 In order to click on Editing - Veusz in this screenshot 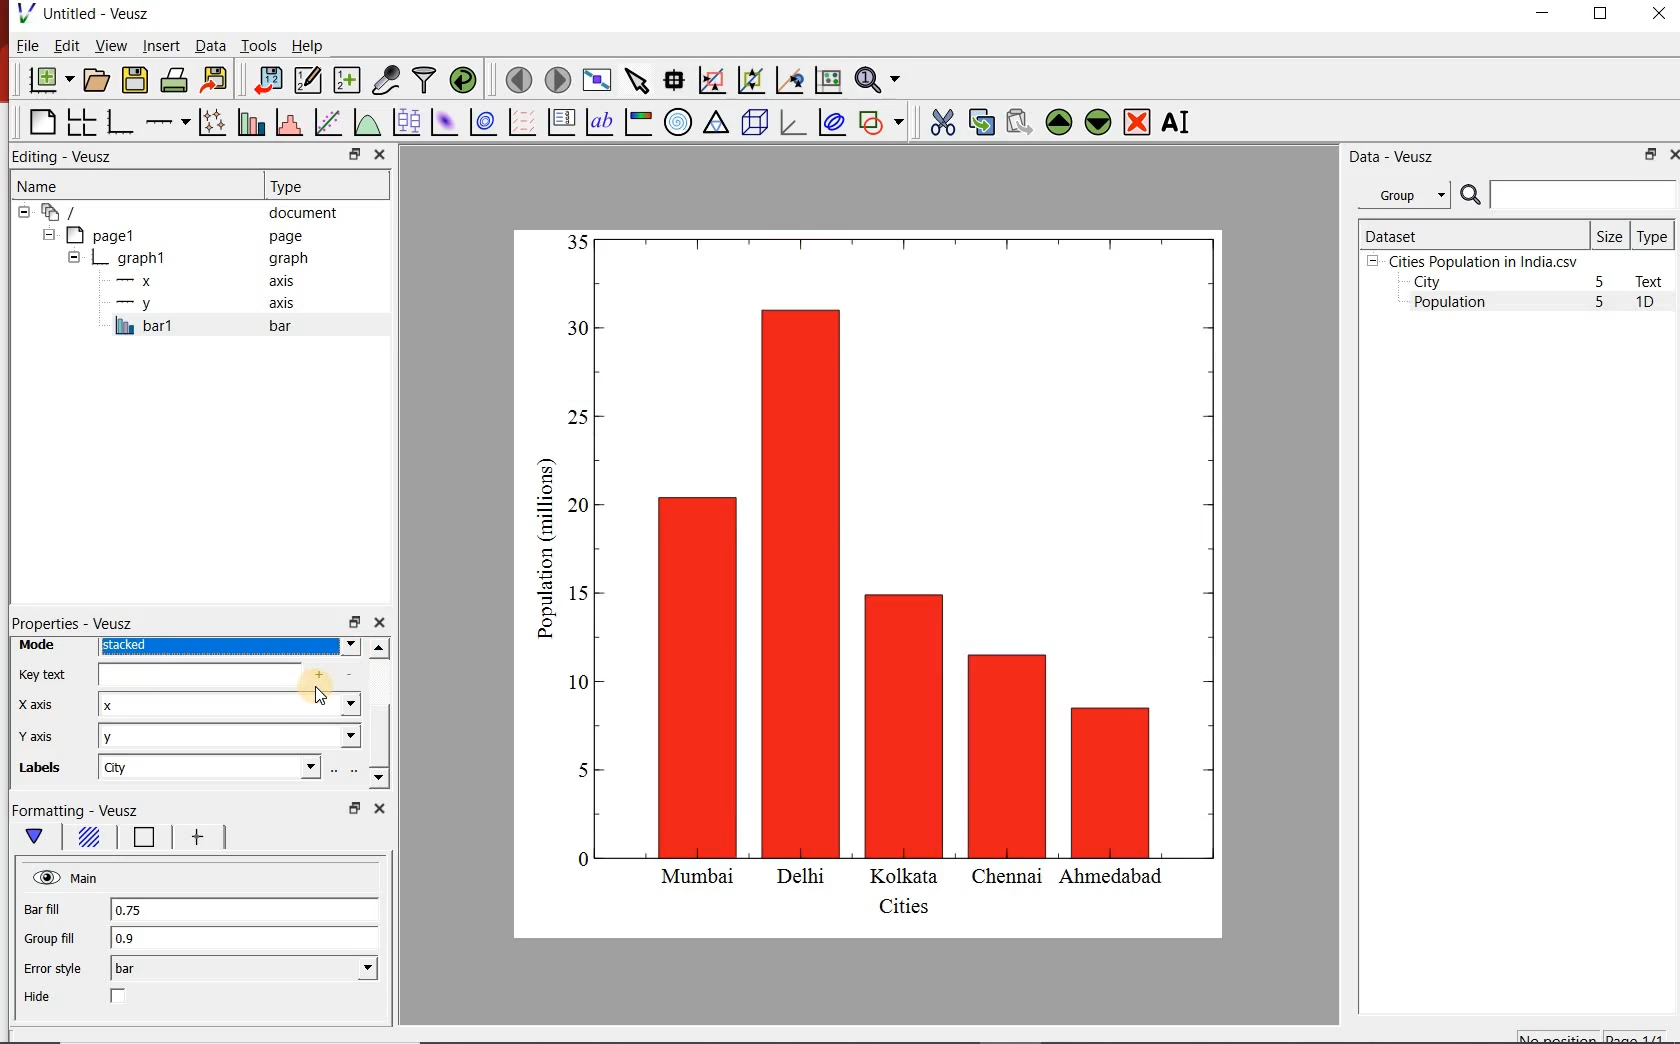, I will do `click(73, 156)`.